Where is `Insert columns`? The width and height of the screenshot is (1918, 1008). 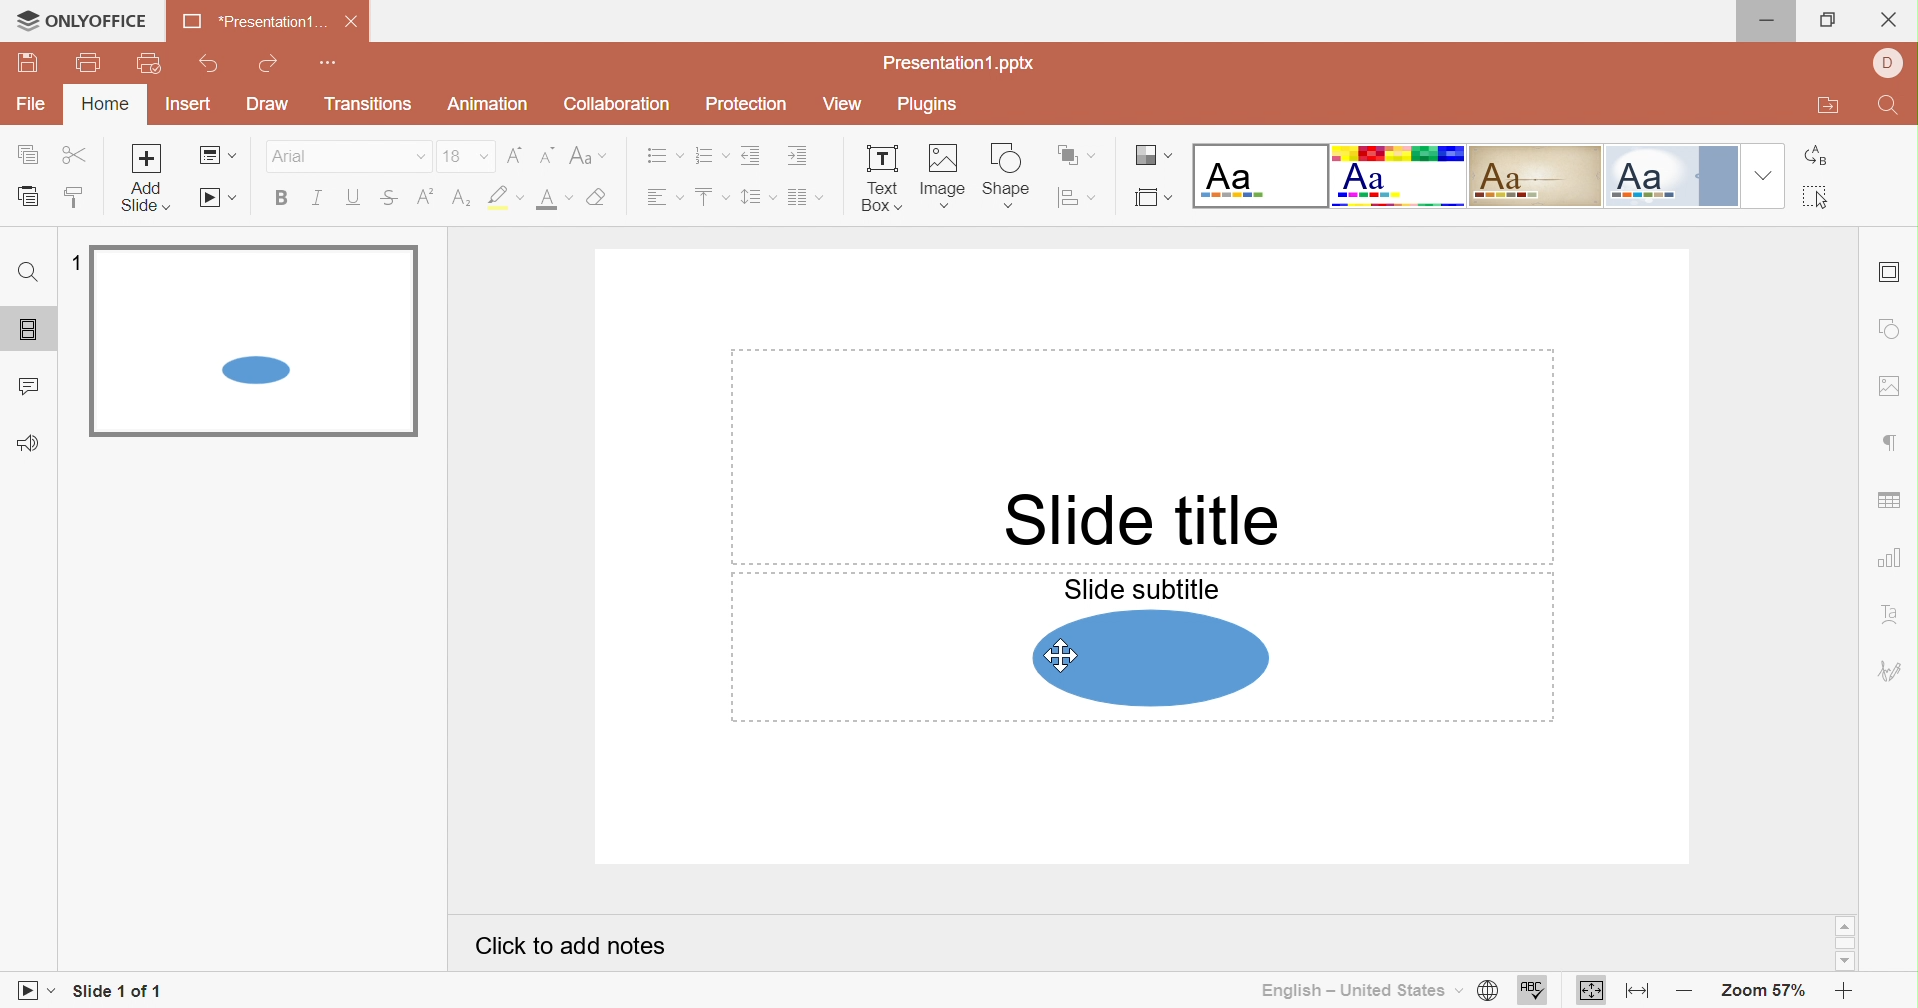
Insert columns is located at coordinates (807, 198).